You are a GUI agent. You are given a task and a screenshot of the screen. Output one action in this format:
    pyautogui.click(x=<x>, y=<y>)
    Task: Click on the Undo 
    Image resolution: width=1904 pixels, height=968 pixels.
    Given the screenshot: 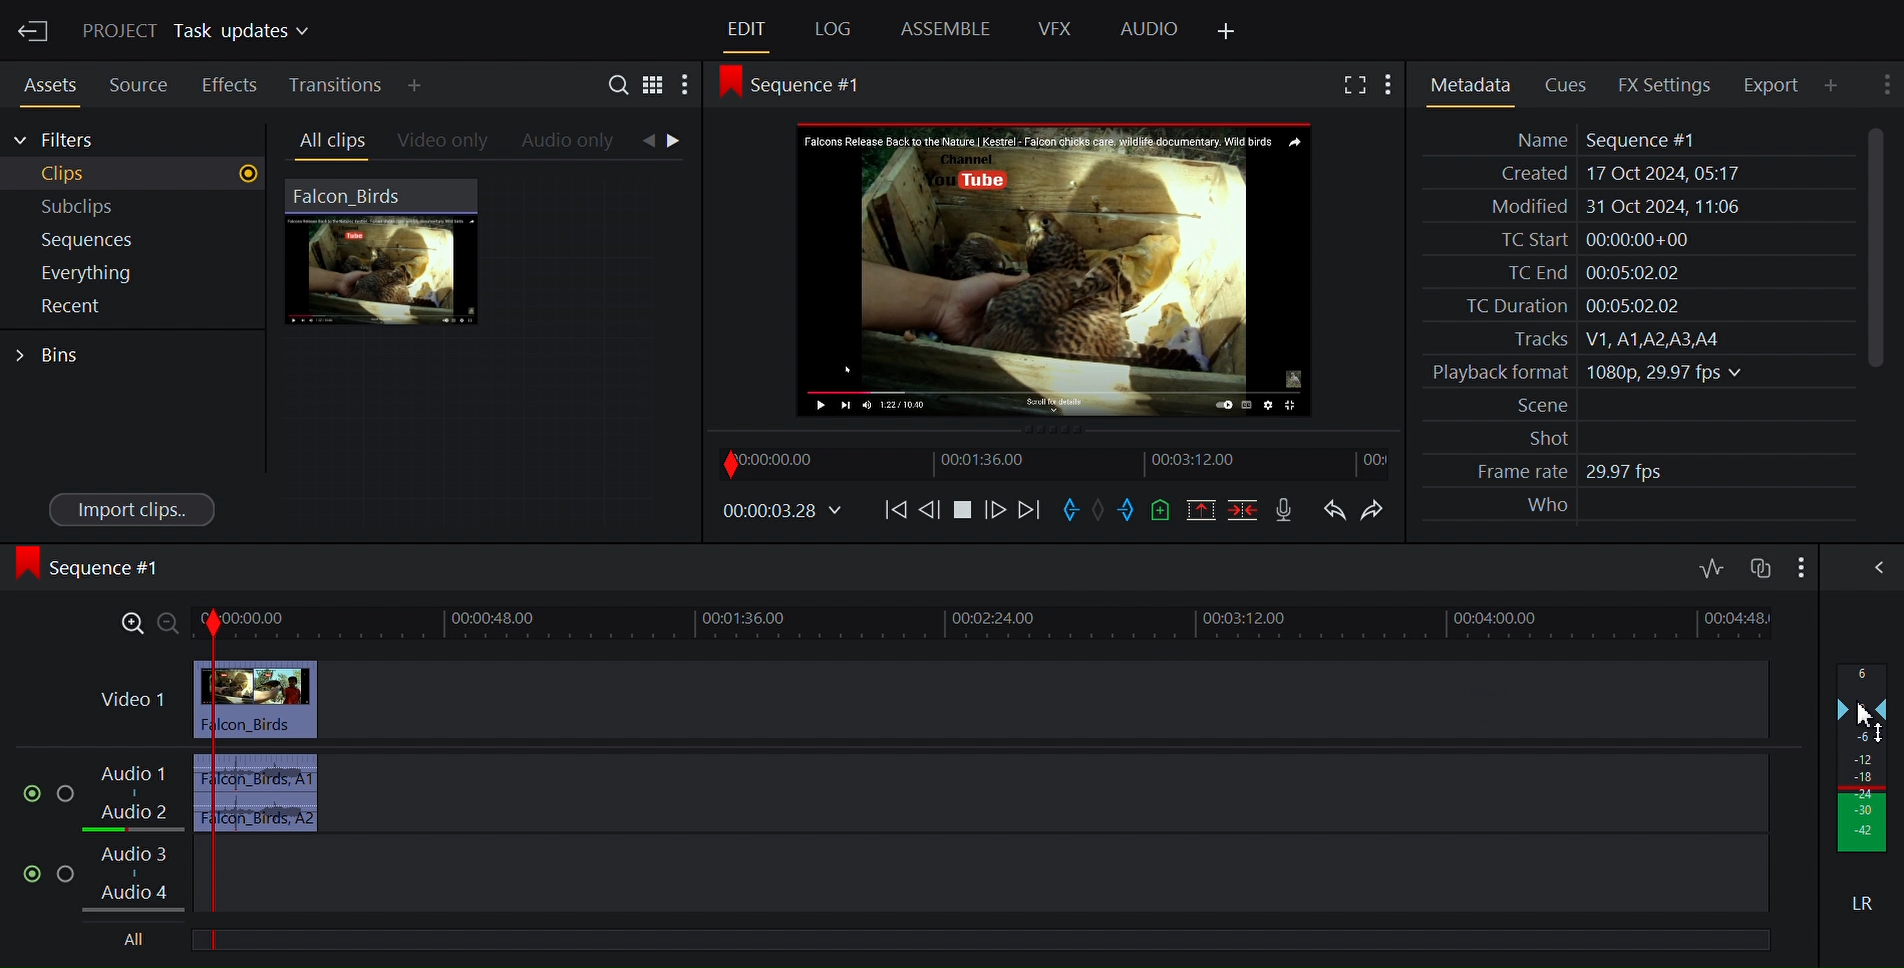 What is the action you would take?
    pyautogui.click(x=1335, y=508)
    